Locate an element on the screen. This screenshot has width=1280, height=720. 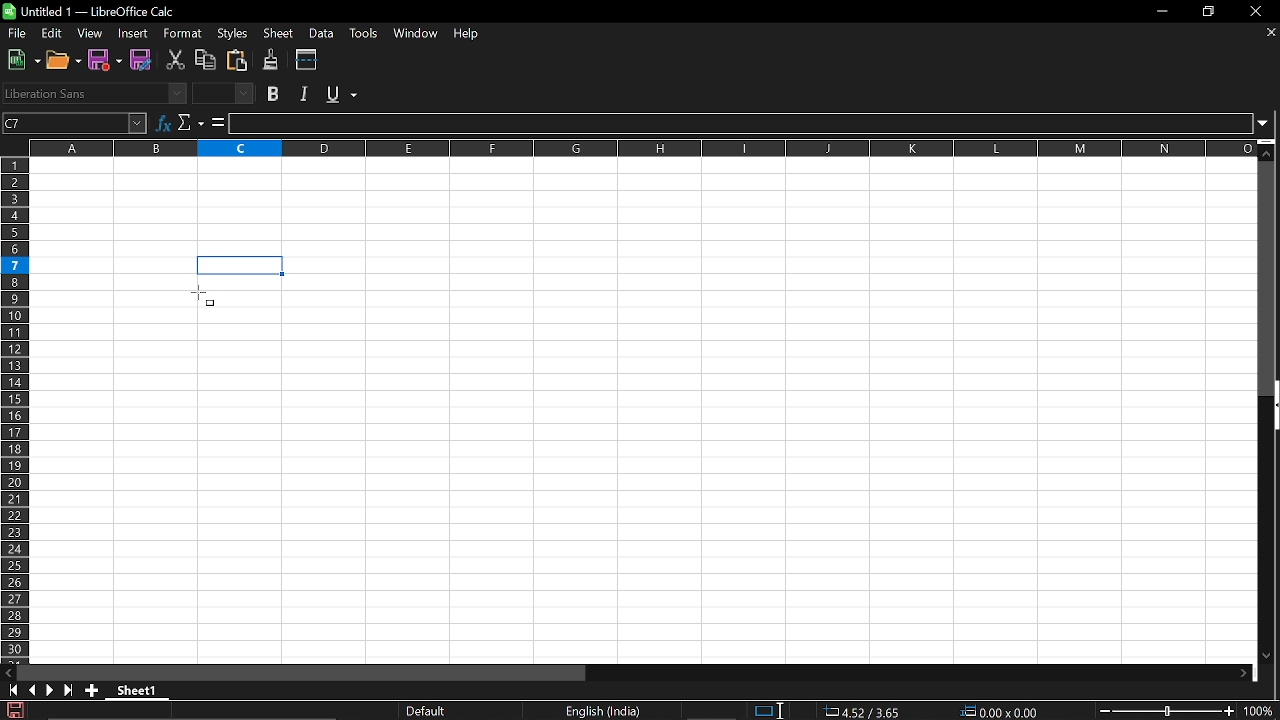
Expand formula bar is located at coordinates (1268, 124).